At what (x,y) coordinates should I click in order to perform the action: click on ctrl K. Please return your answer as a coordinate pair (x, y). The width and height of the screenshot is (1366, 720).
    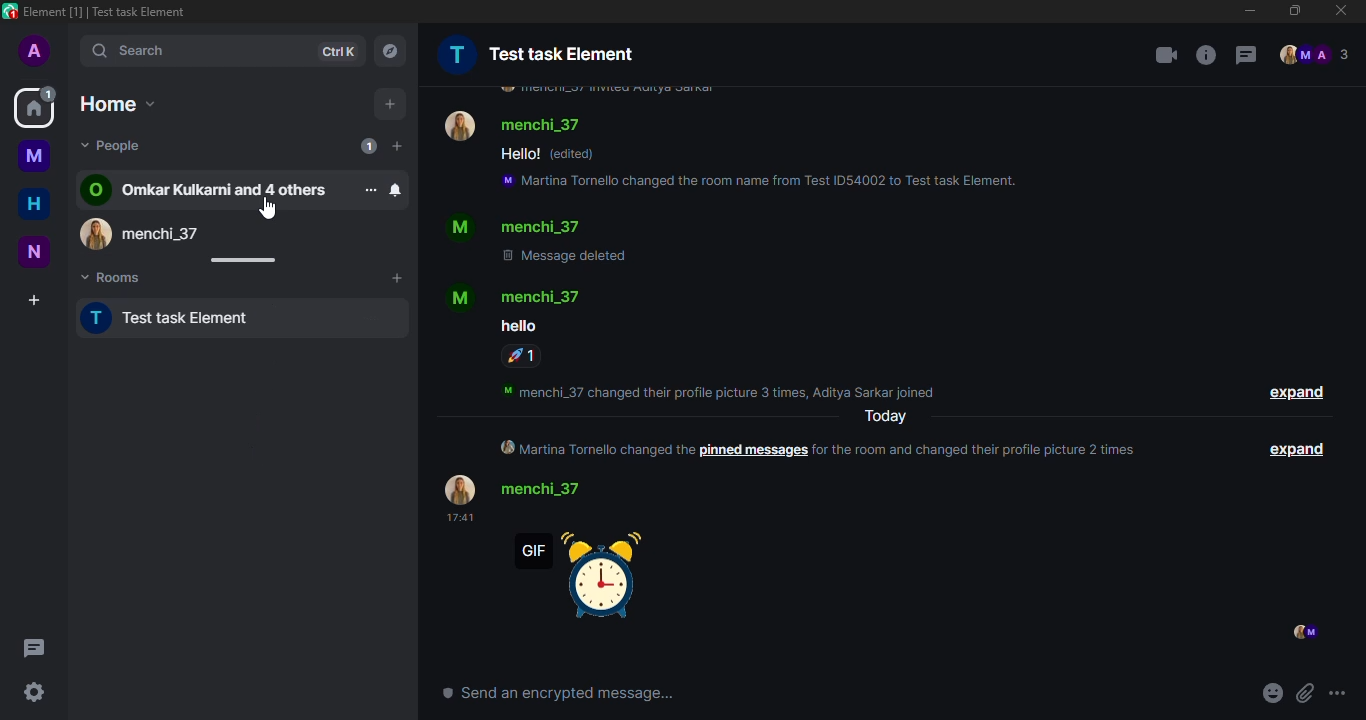
    Looking at the image, I should click on (339, 49).